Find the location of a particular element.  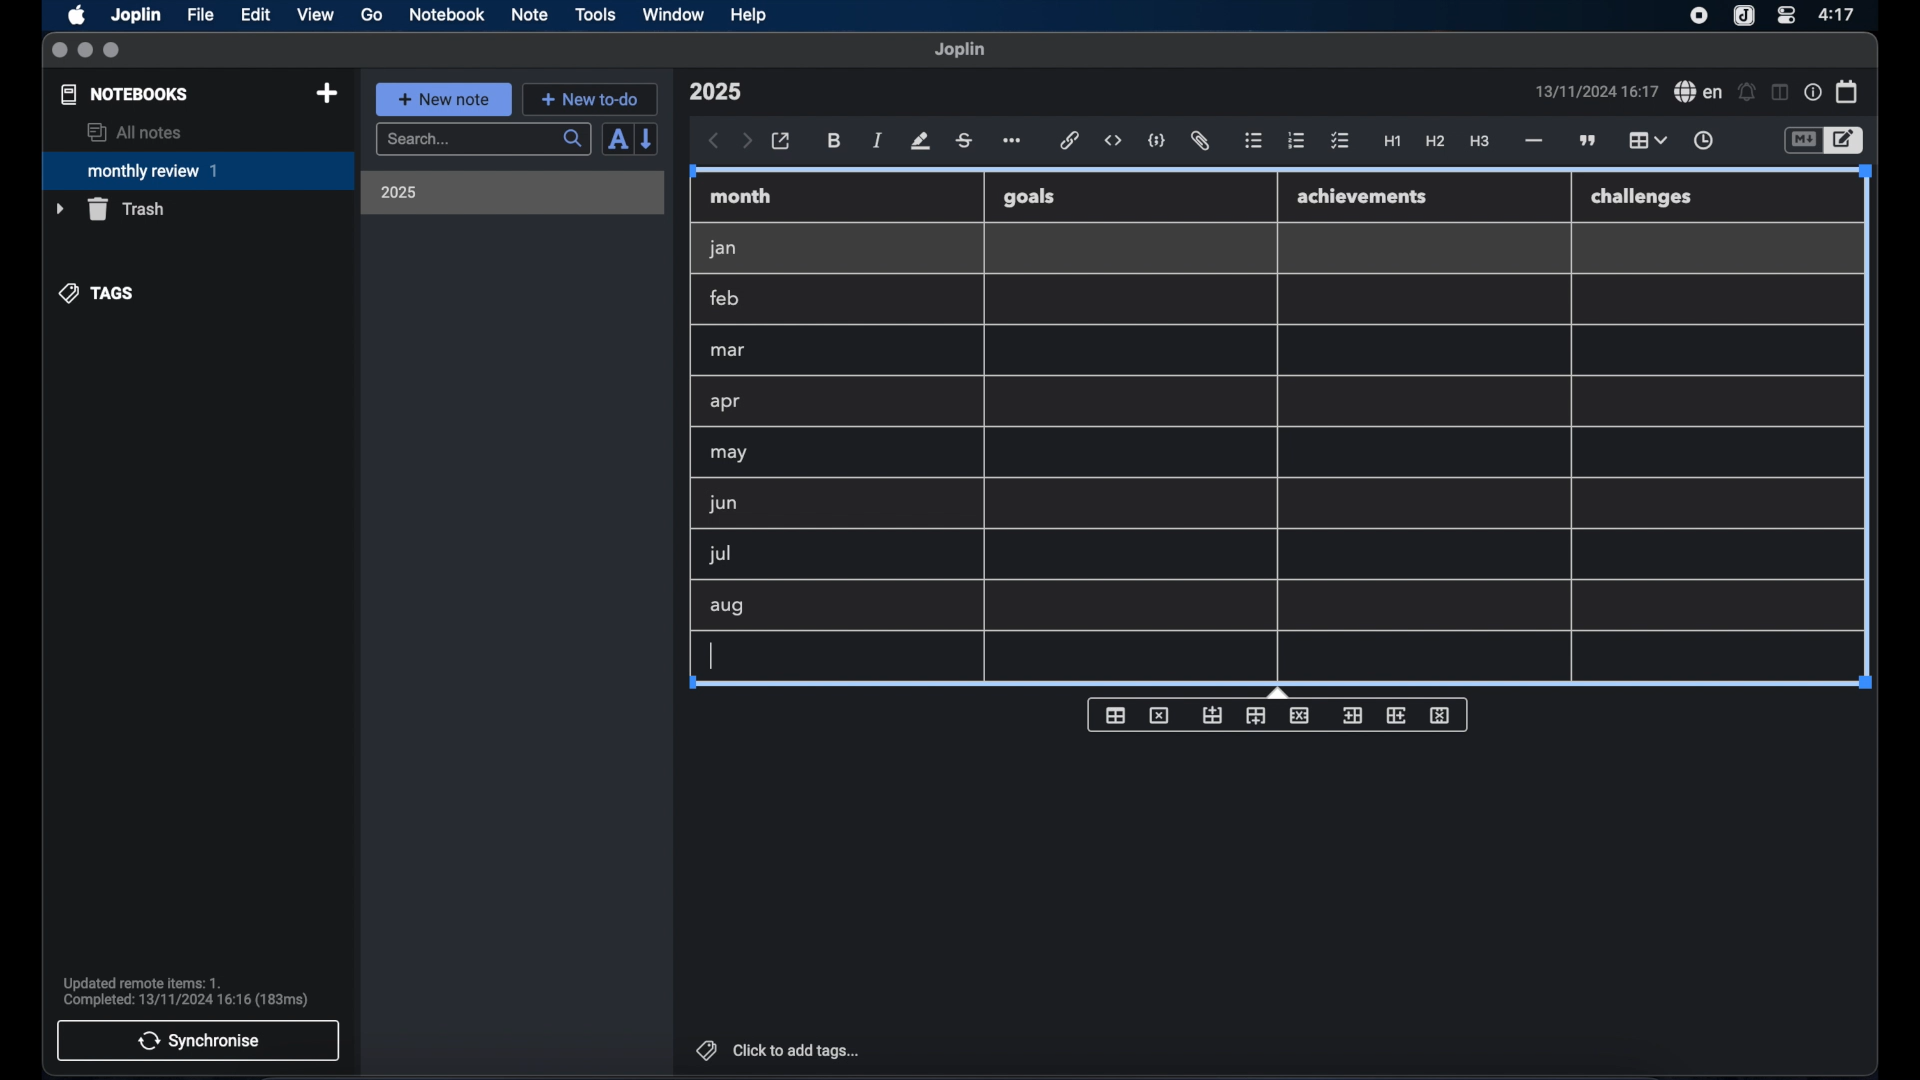

block quotes is located at coordinates (1589, 141).